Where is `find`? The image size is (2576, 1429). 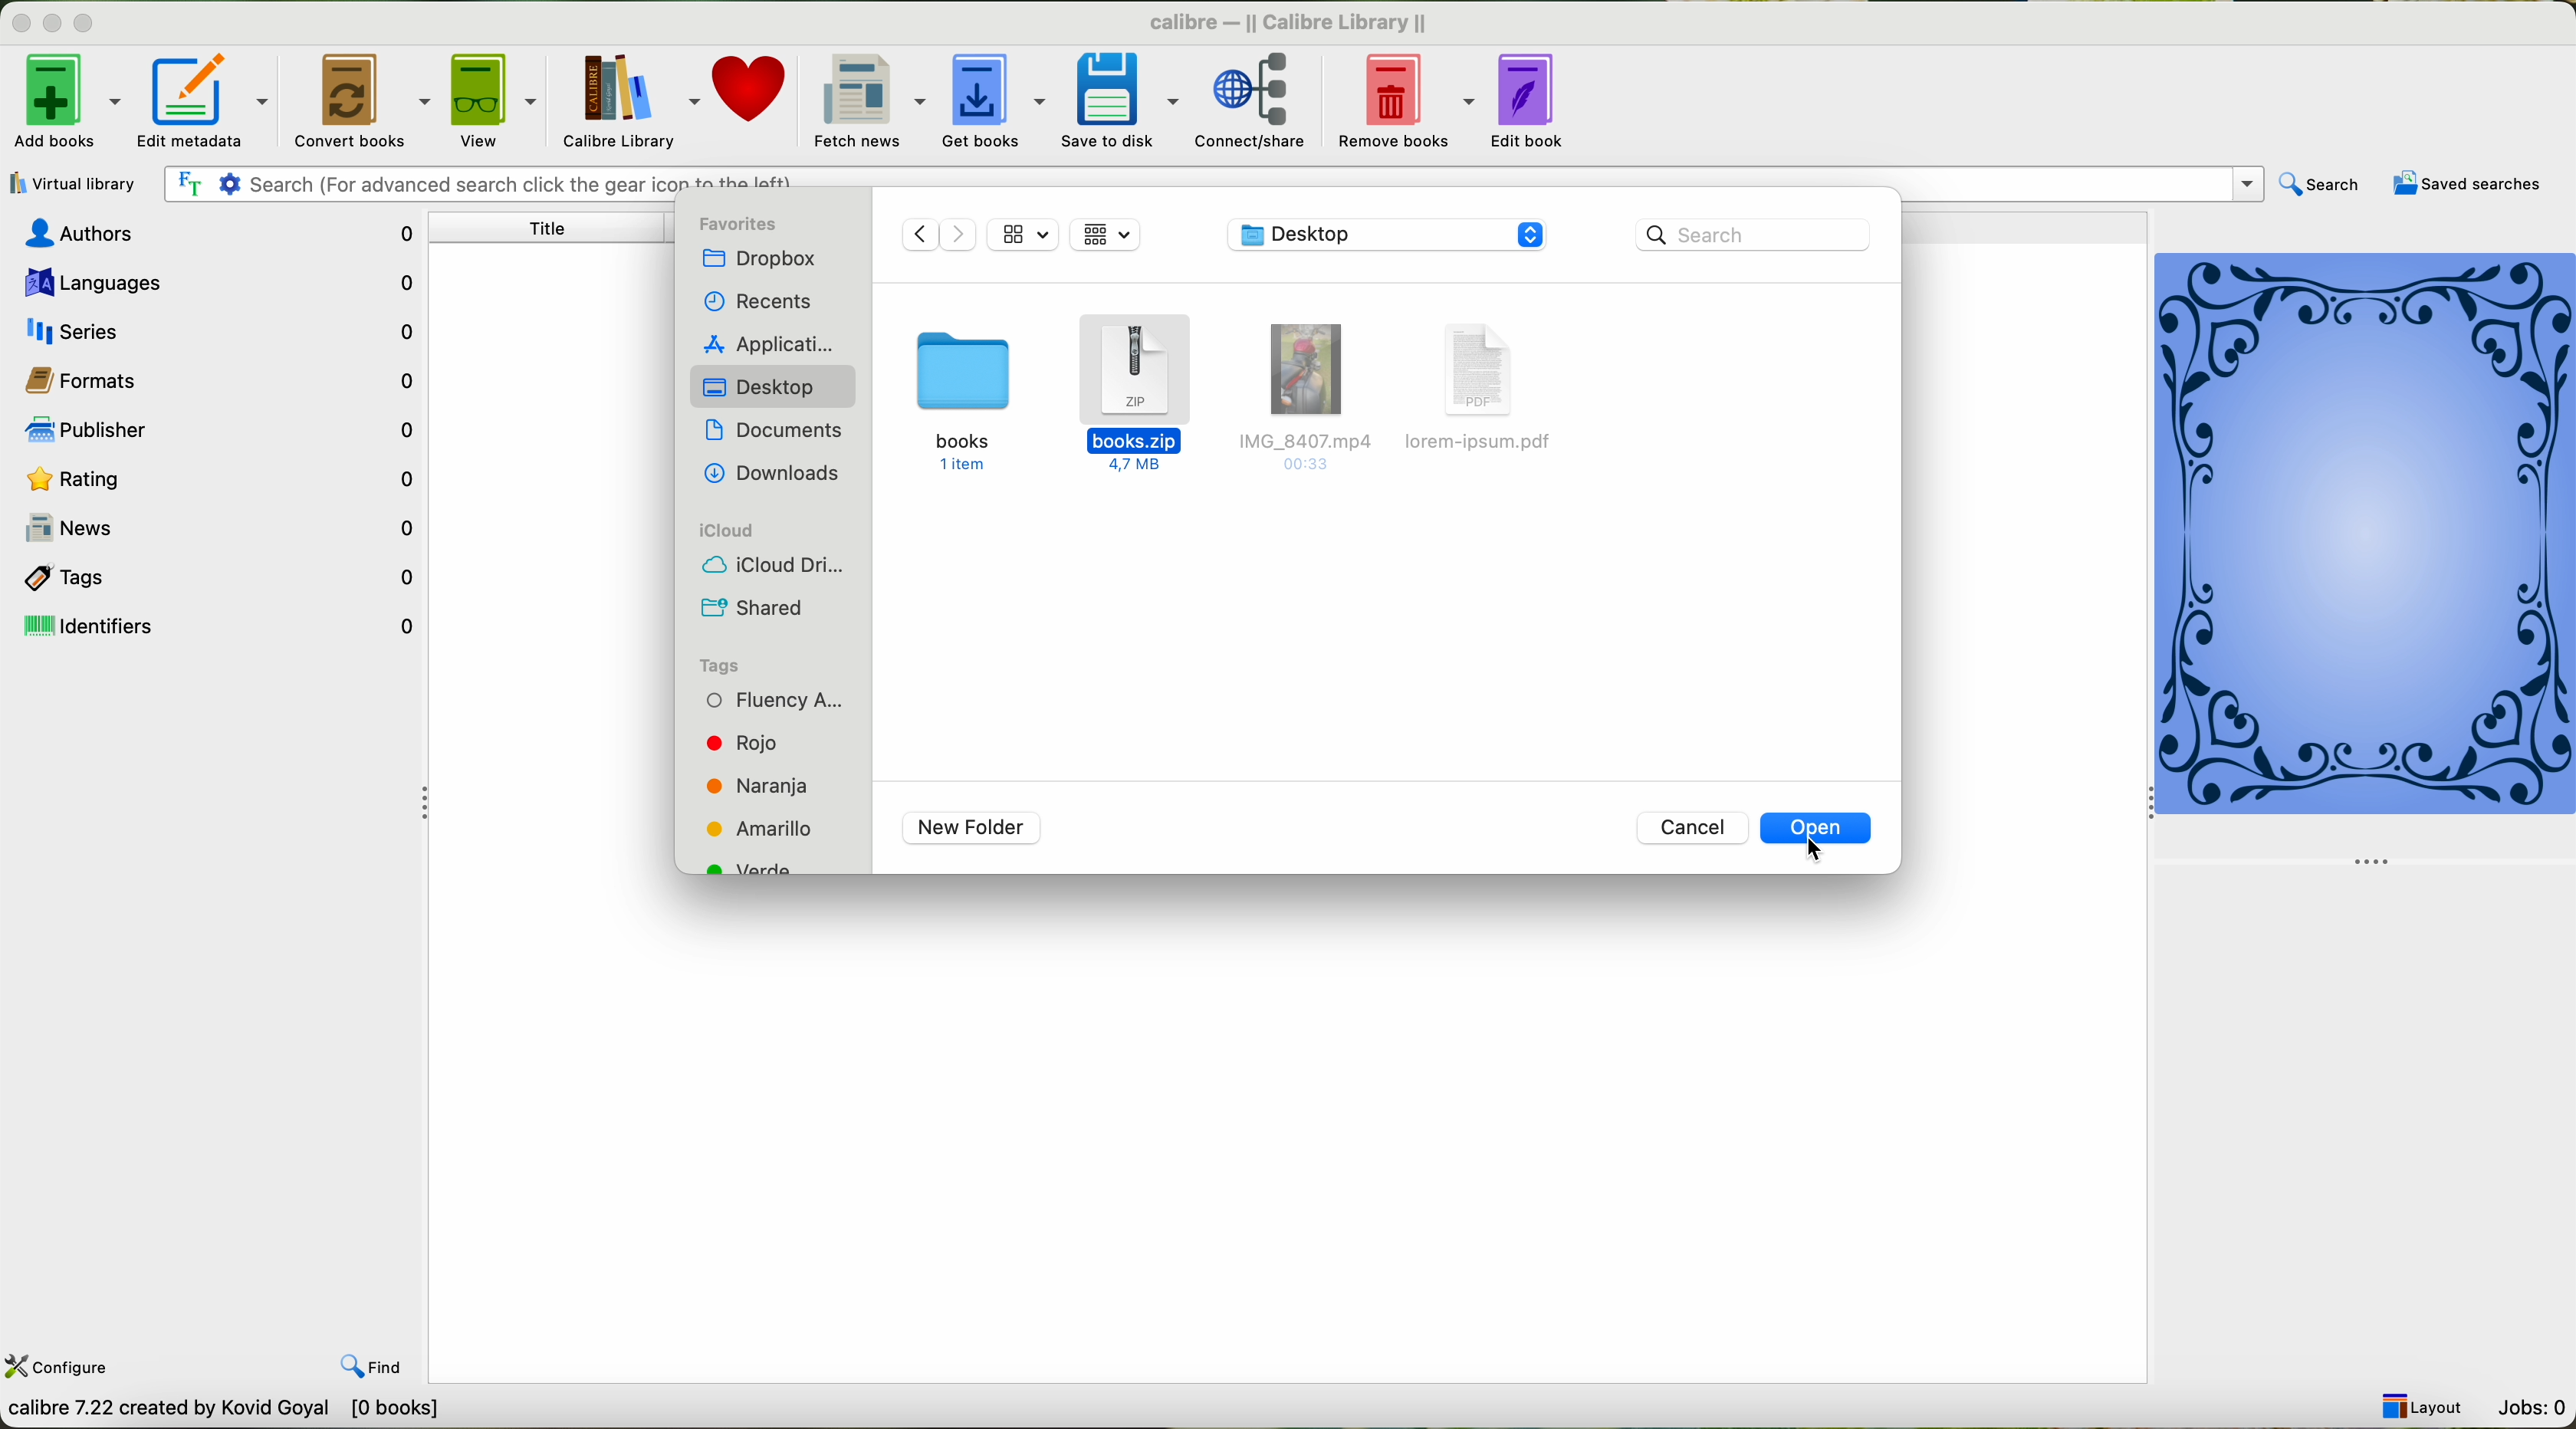
find is located at coordinates (380, 1367).